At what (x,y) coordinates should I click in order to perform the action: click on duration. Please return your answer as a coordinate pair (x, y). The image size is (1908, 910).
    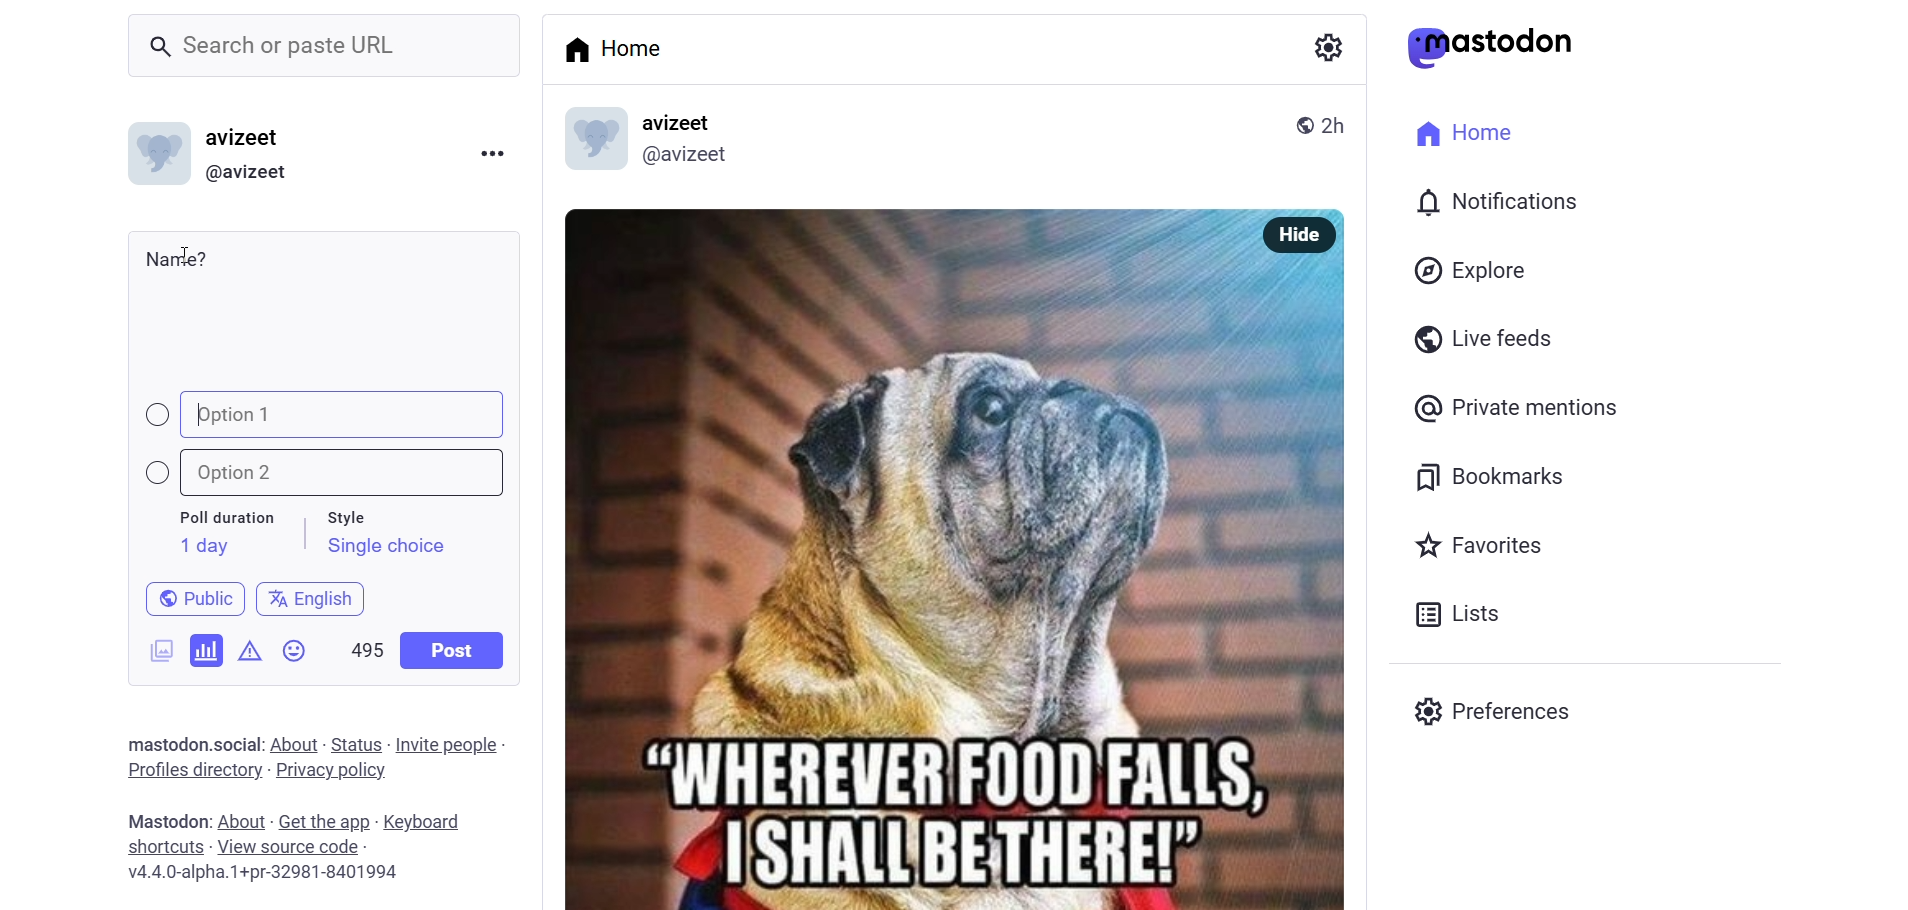
    Looking at the image, I should click on (227, 519).